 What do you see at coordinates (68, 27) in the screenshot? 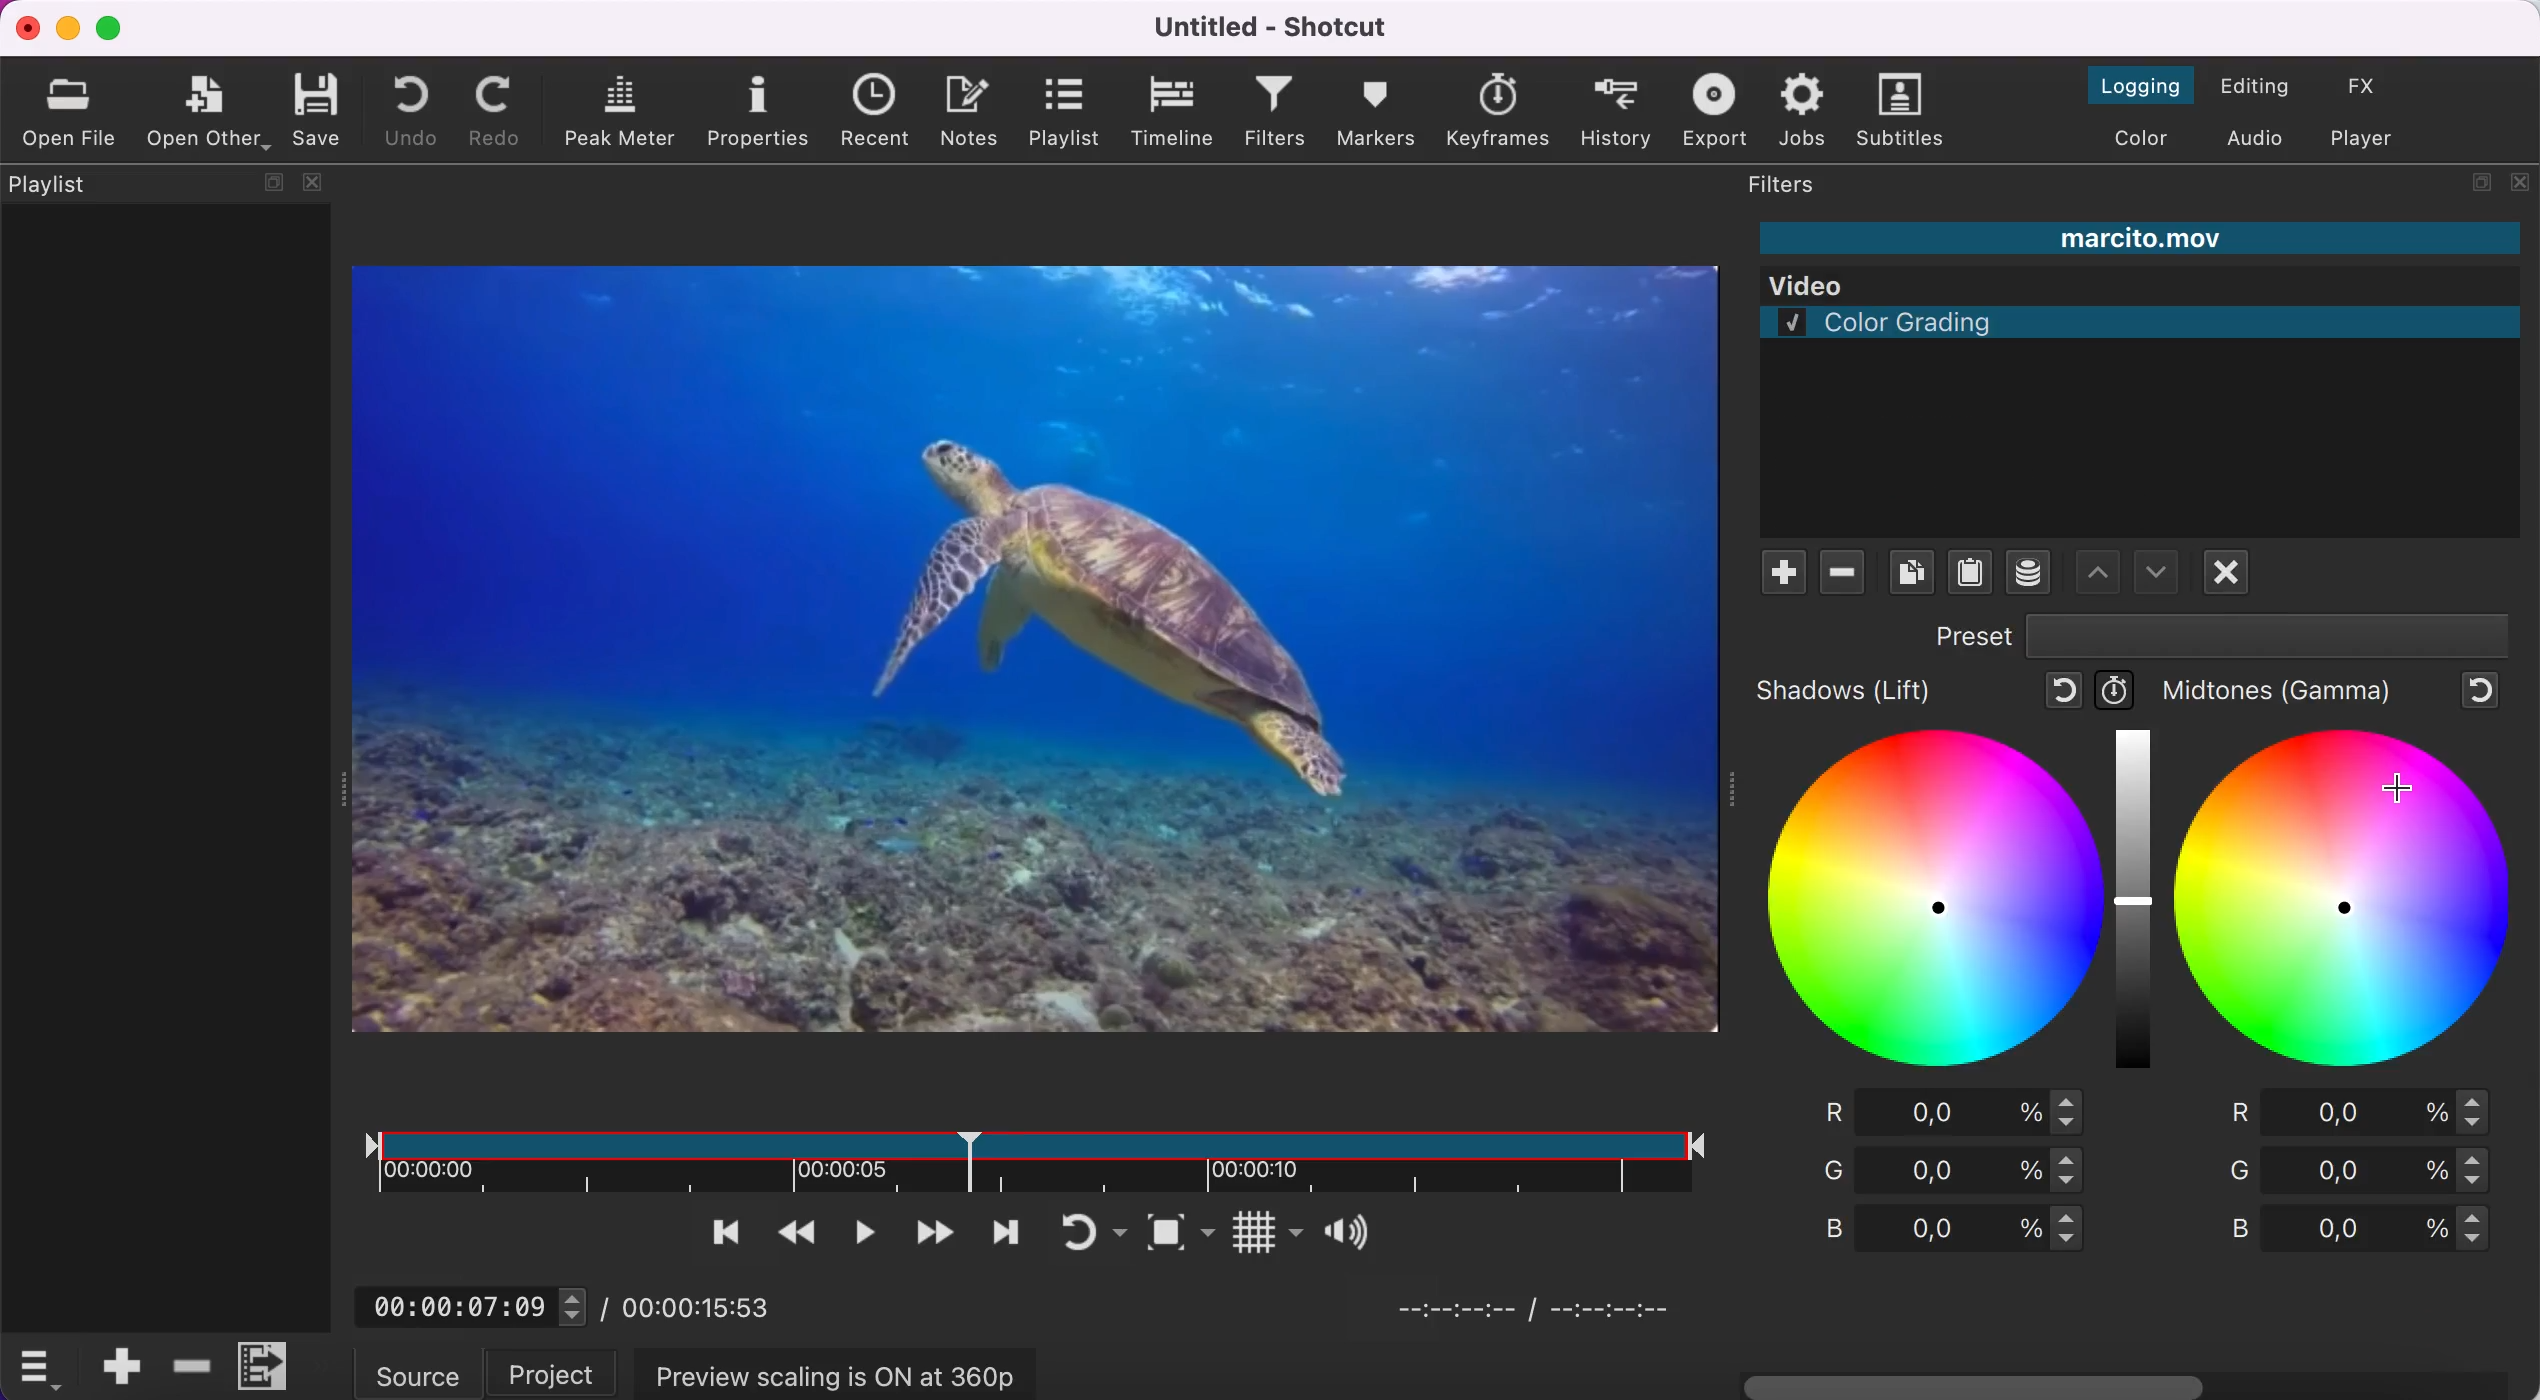
I see `minimize` at bounding box center [68, 27].